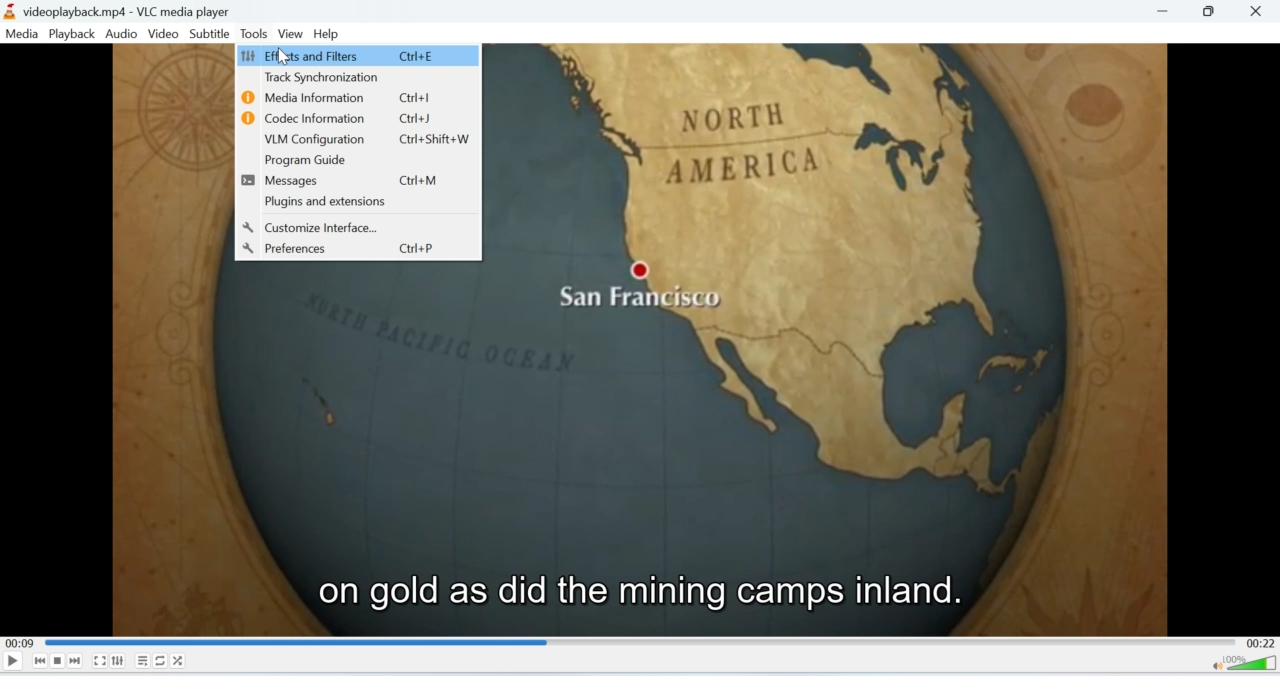 This screenshot has height=676, width=1280. I want to click on Play/Pause, so click(13, 660).